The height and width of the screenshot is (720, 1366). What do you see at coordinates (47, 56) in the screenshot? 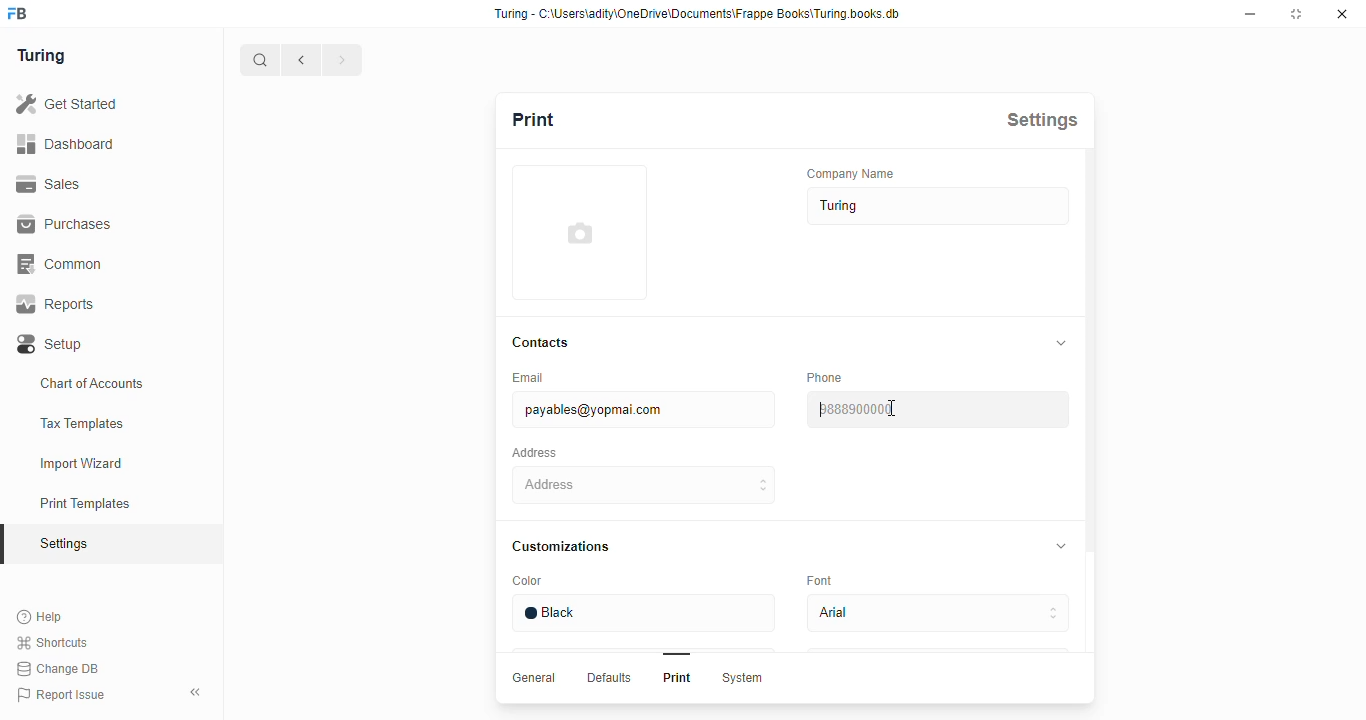
I see `Turing` at bounding box center [47, 56].